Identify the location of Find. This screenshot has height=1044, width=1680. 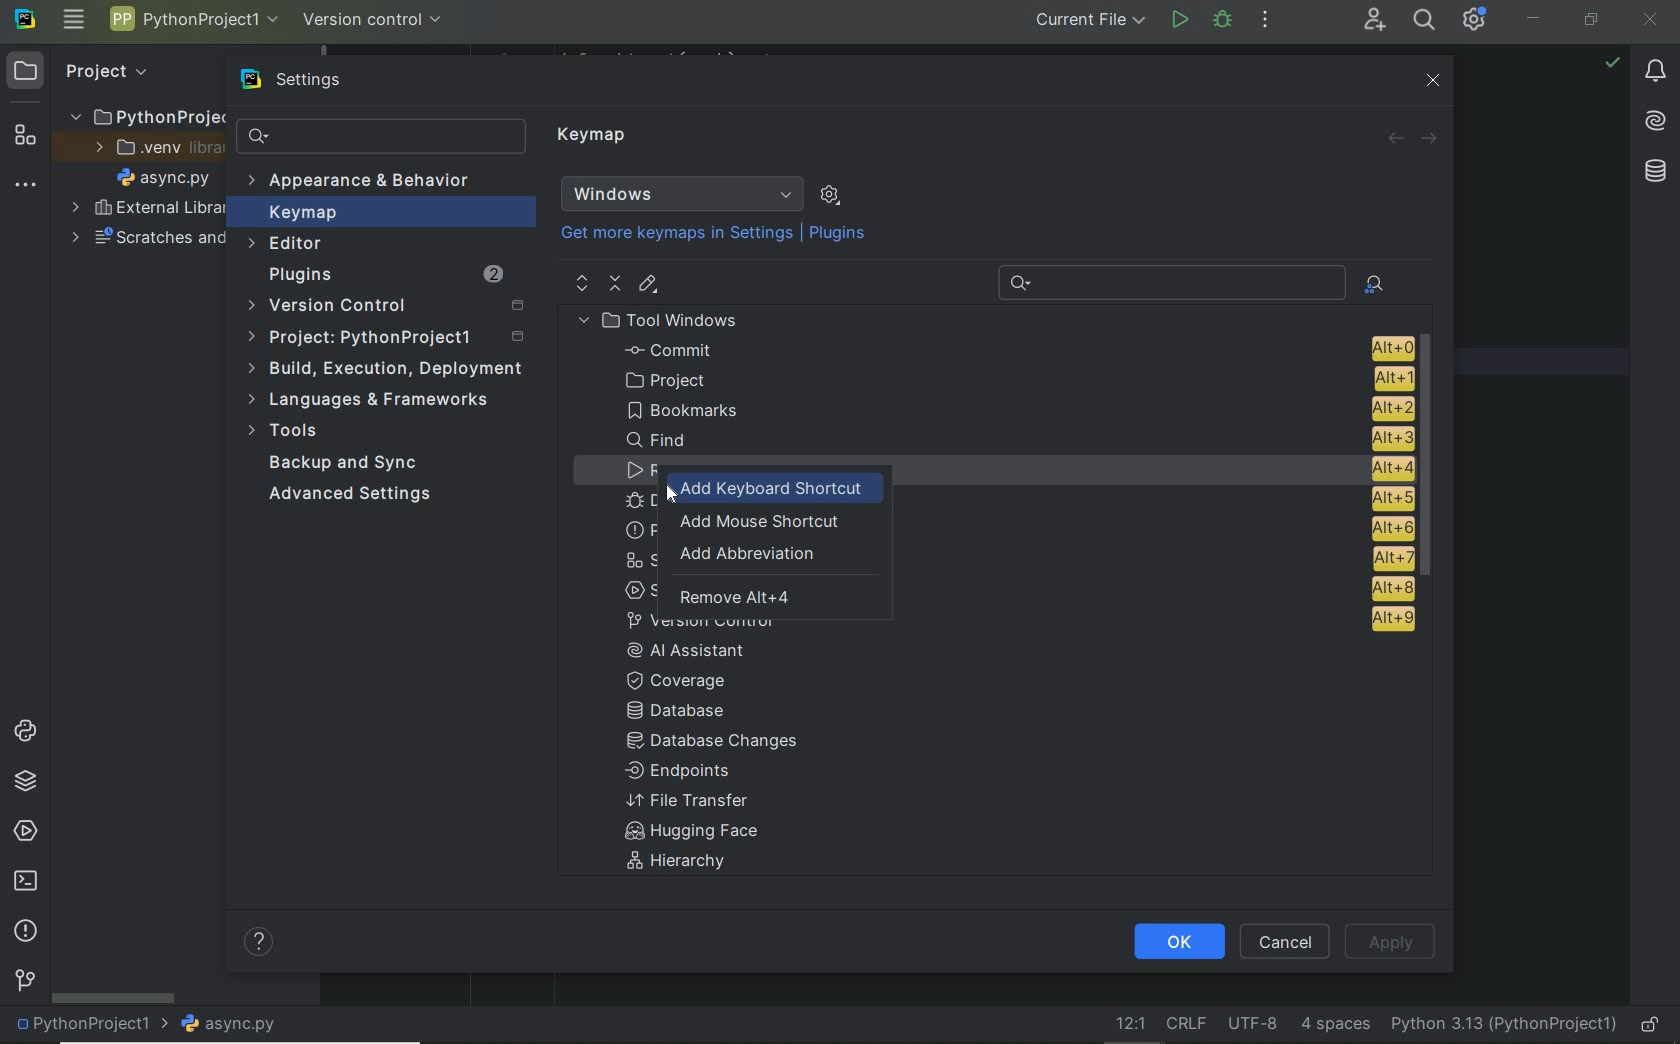
(1019, 440).